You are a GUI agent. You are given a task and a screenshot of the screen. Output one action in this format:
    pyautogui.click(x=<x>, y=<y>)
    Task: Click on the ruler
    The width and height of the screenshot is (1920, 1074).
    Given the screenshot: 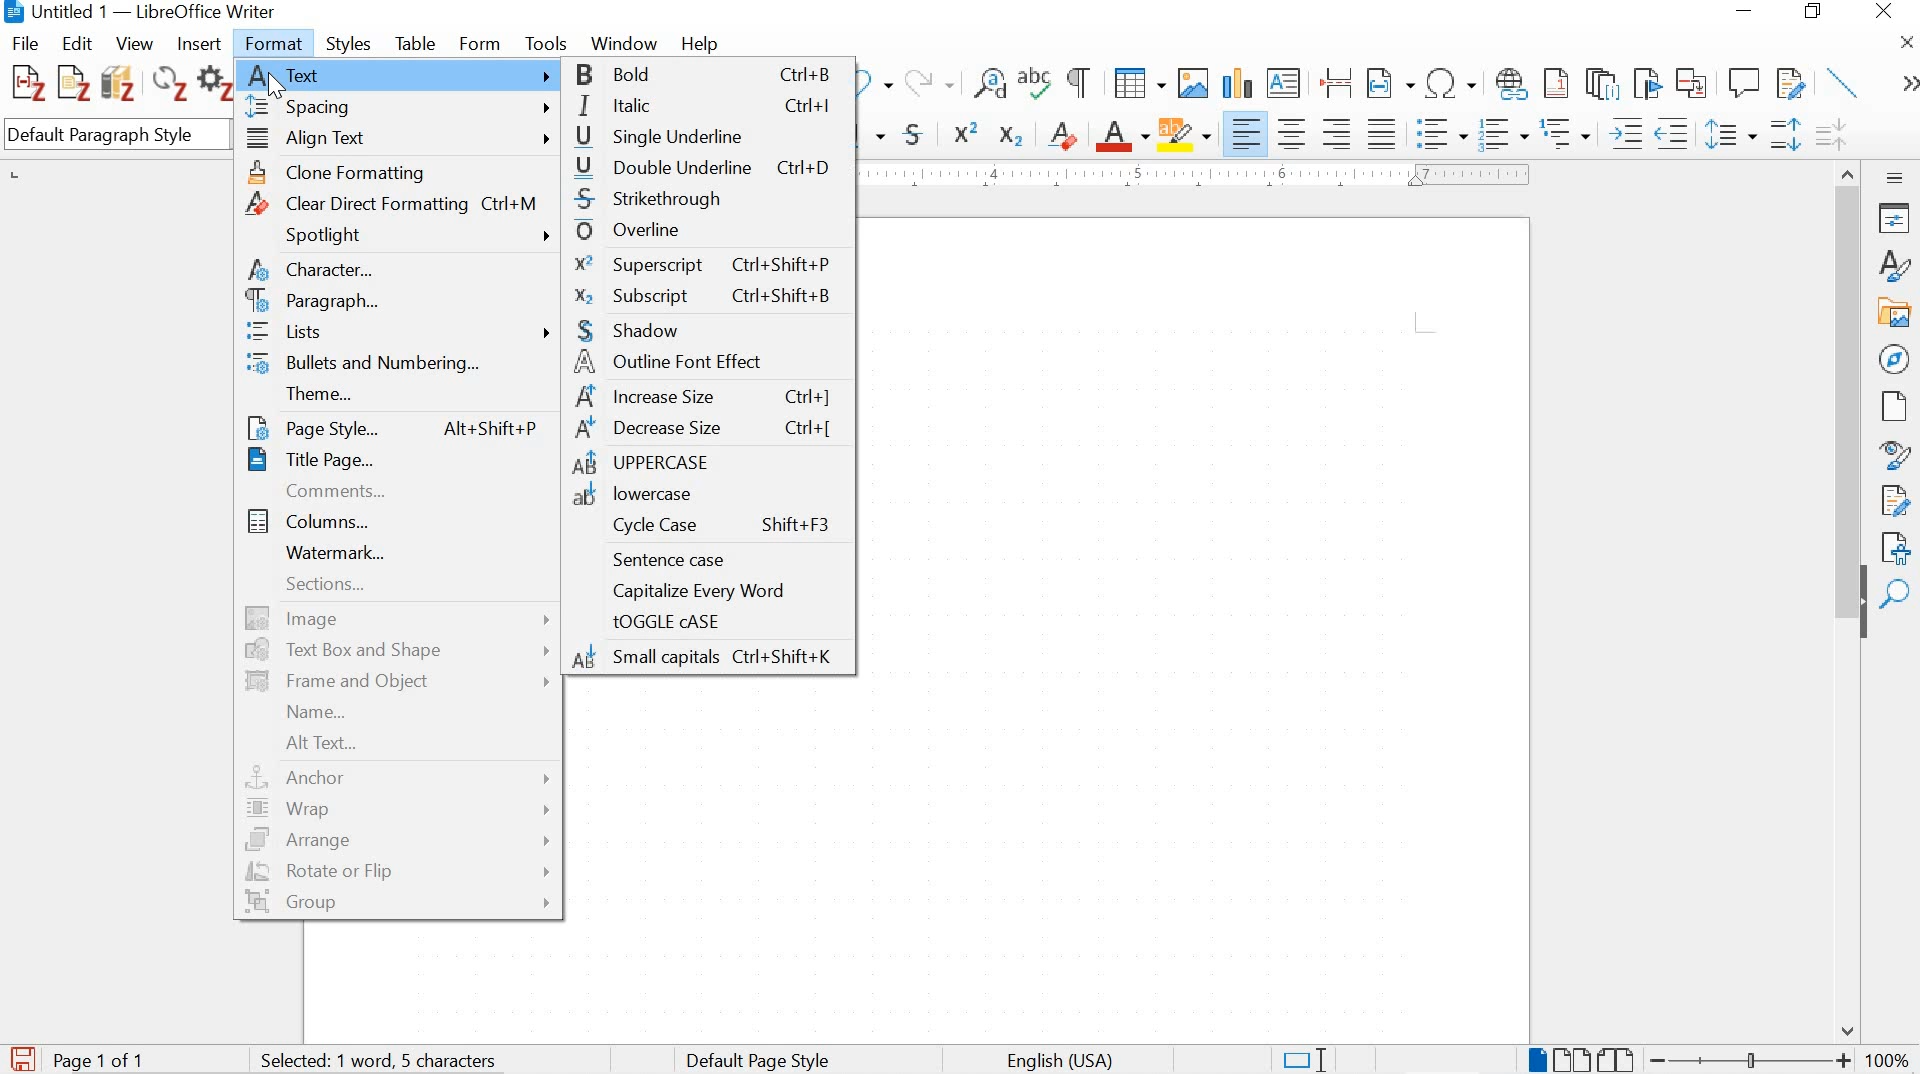 What is the action you would take?
    pyautogui.click(x=1205, y=175)
    